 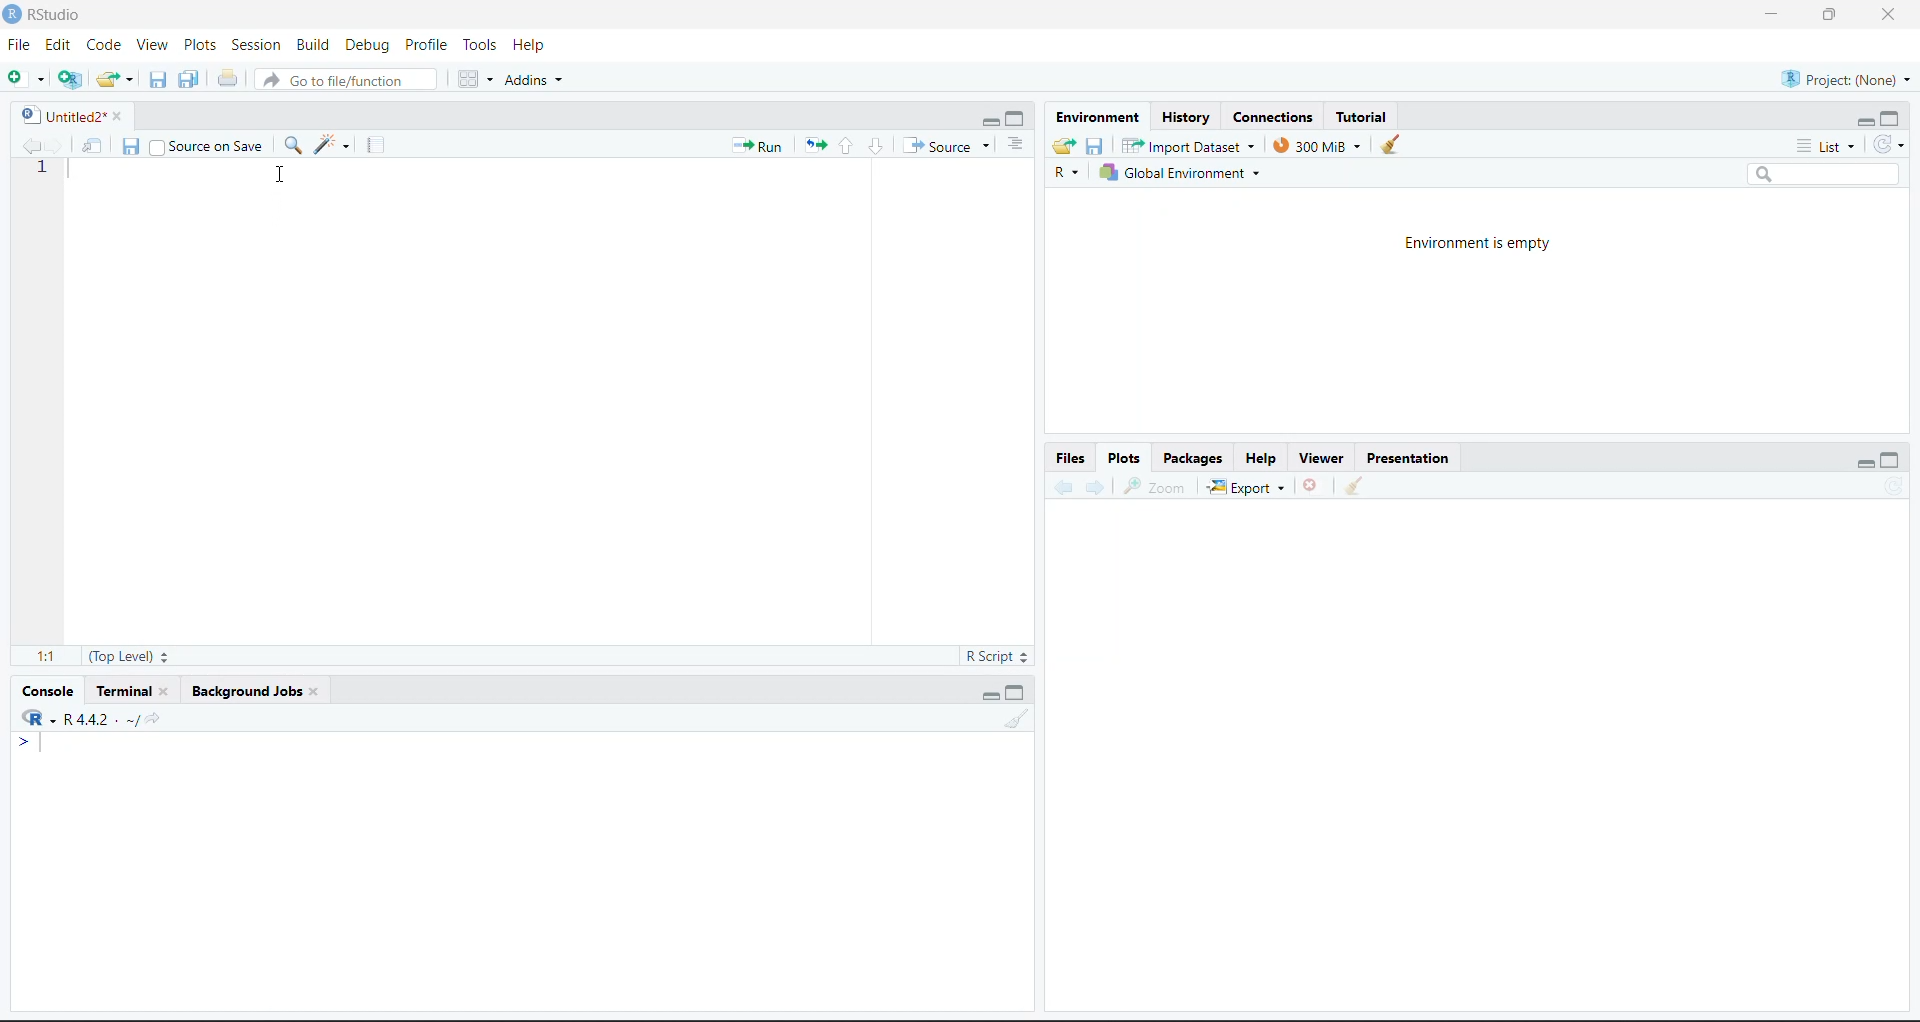 I want to click on hide r script, so click(x=1865, y=460).